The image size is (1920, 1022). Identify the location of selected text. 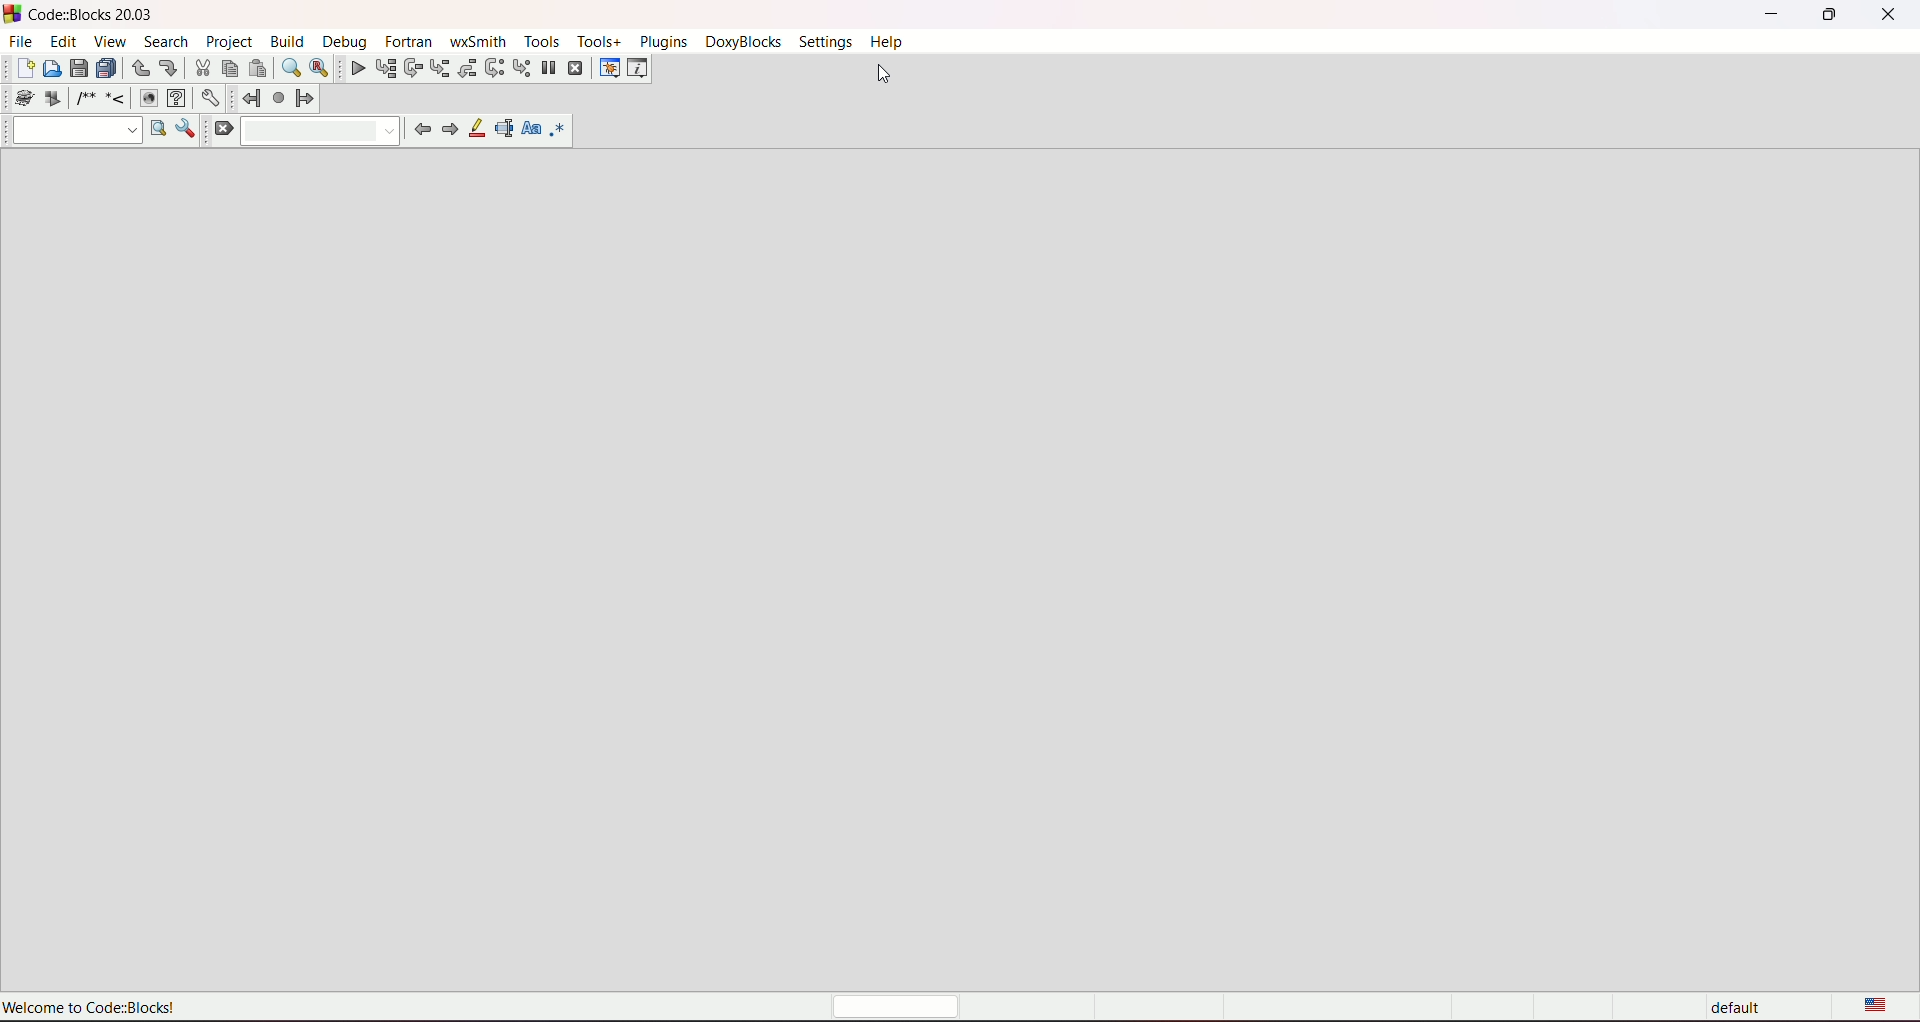
(505, 127).